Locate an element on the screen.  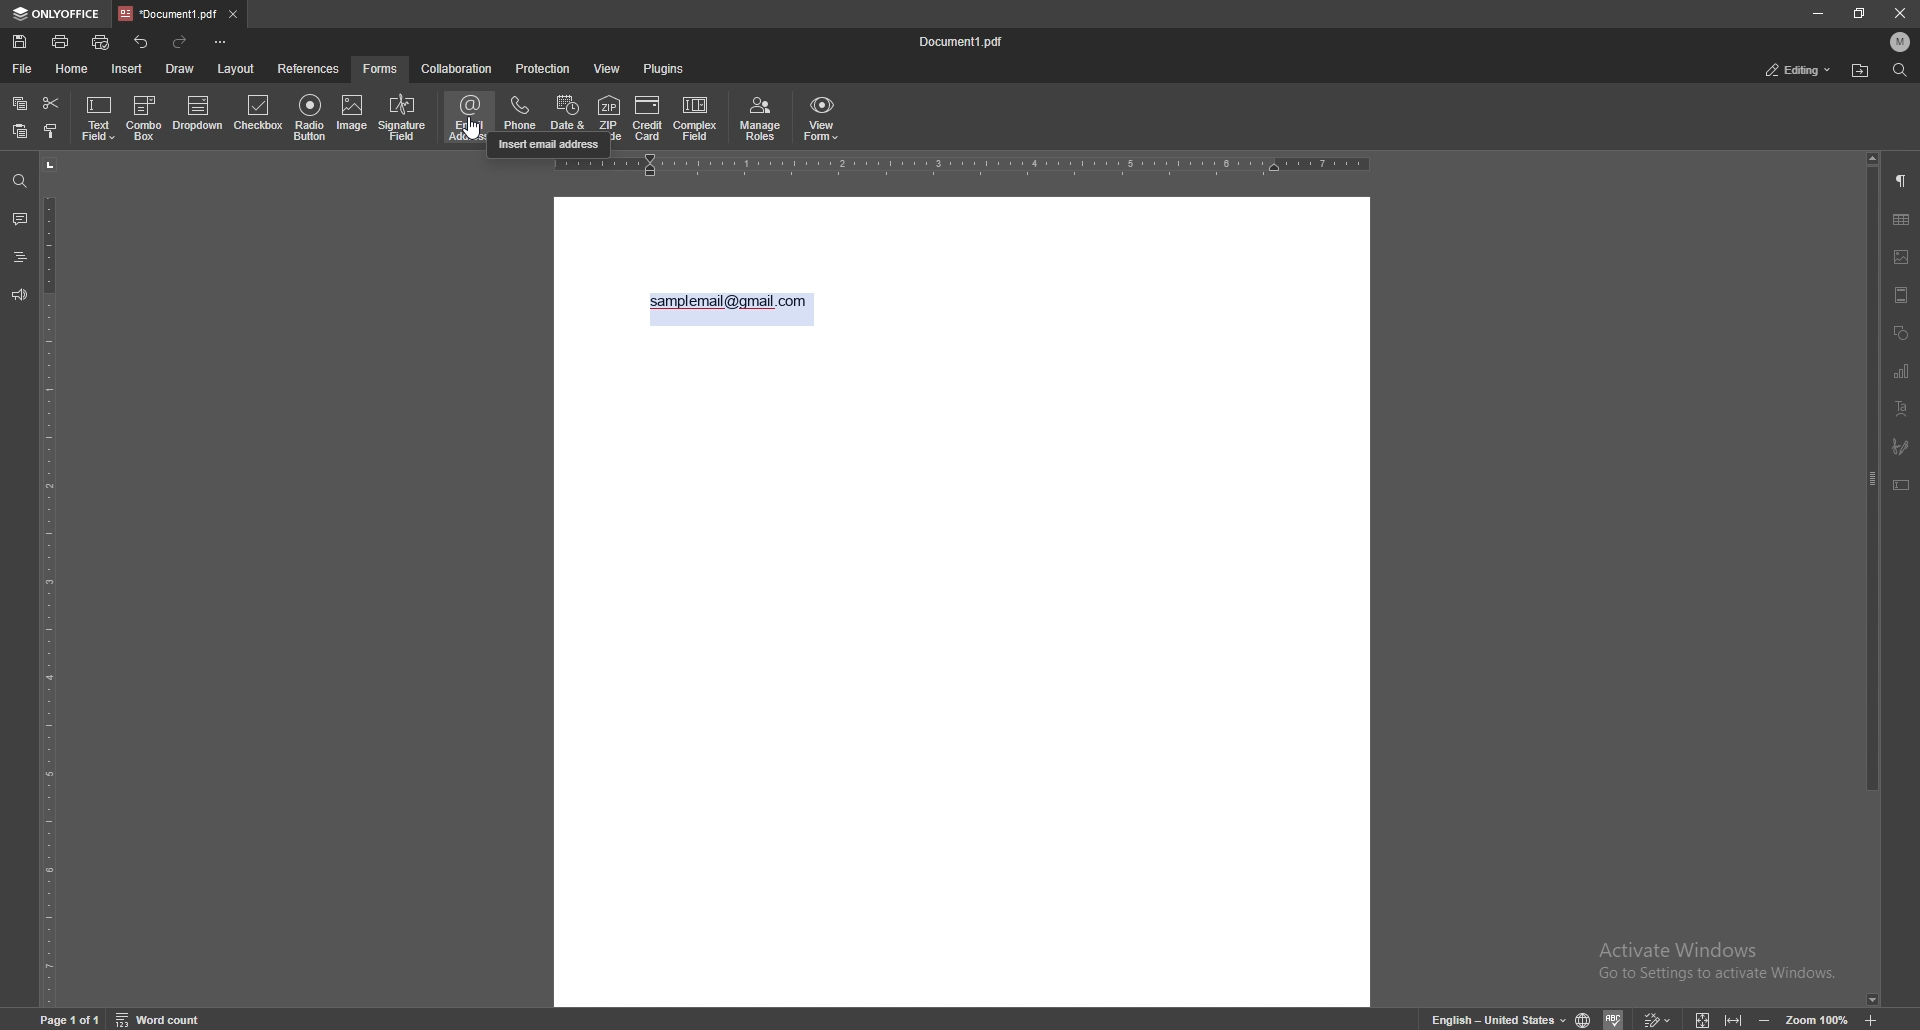
zoom out is located at coordinates (1768, 1018).